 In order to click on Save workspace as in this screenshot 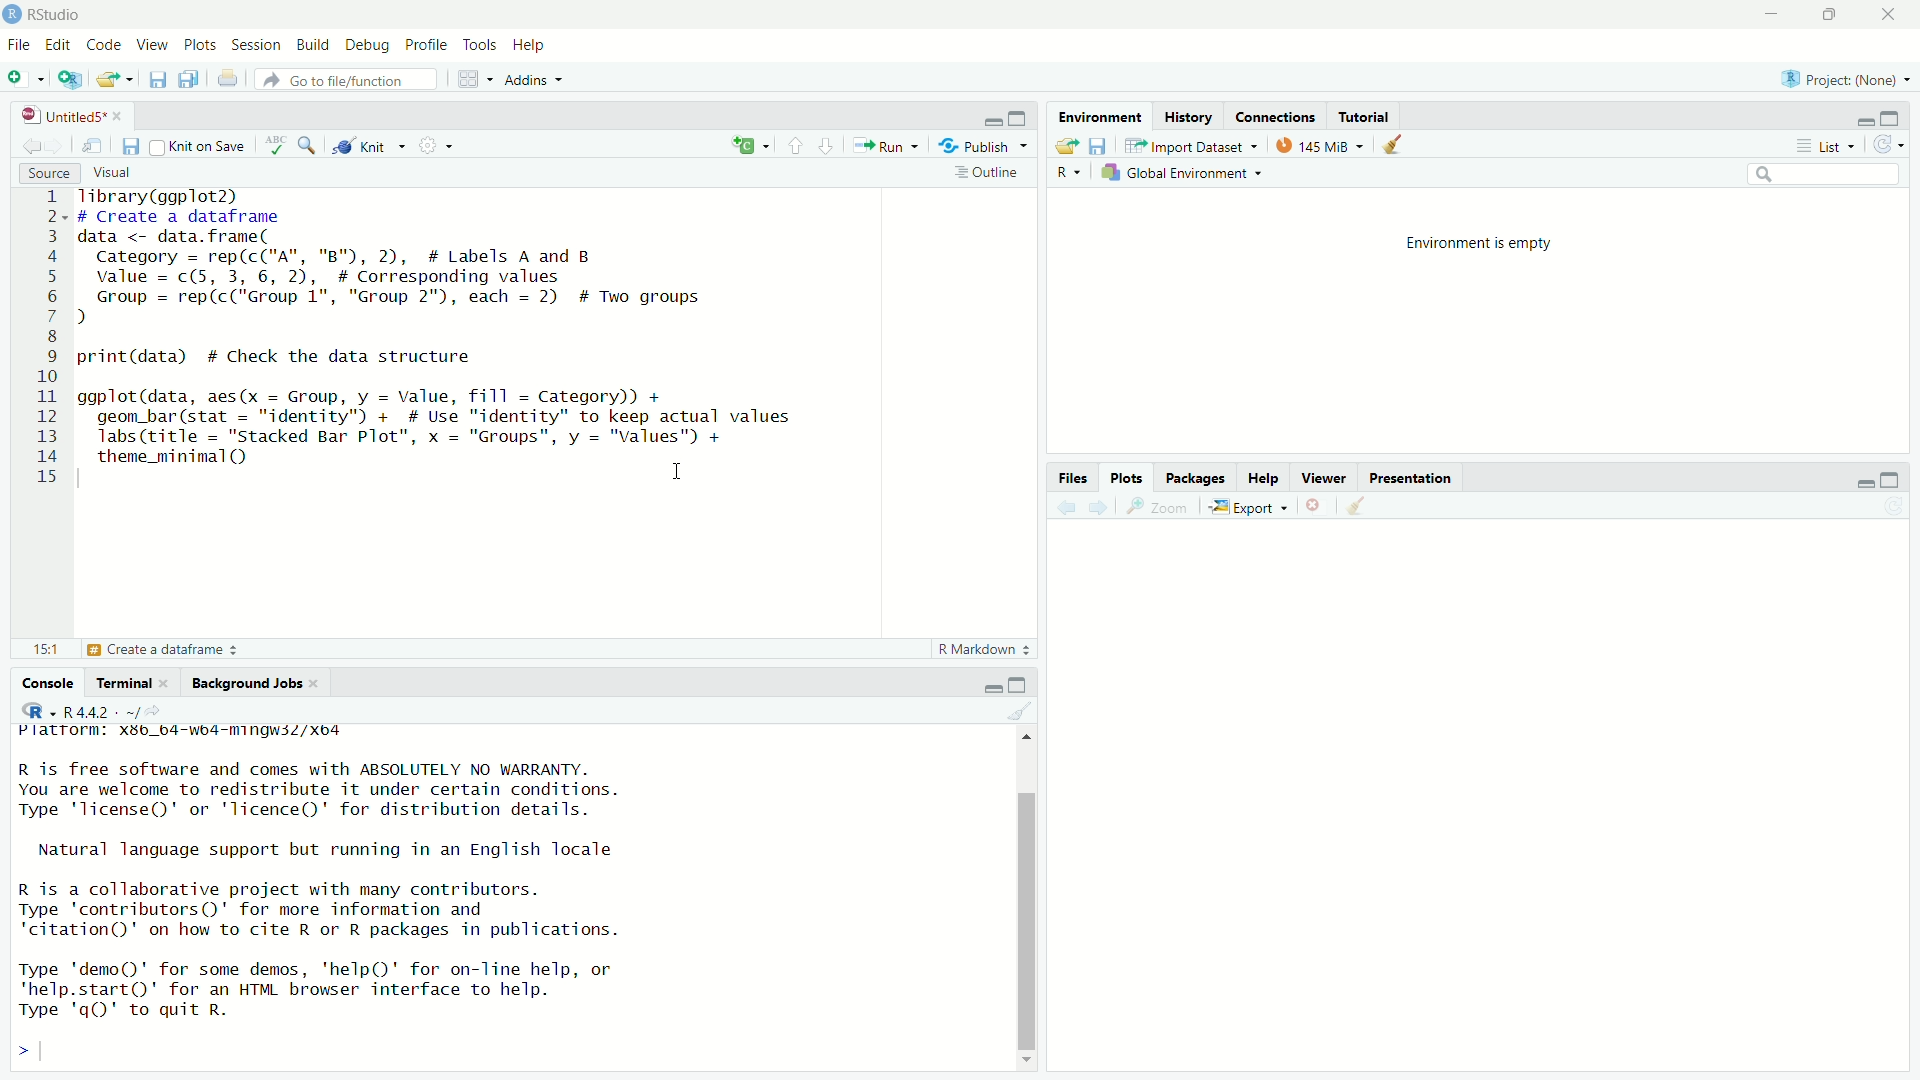, I will do `click(1100, 146)`.